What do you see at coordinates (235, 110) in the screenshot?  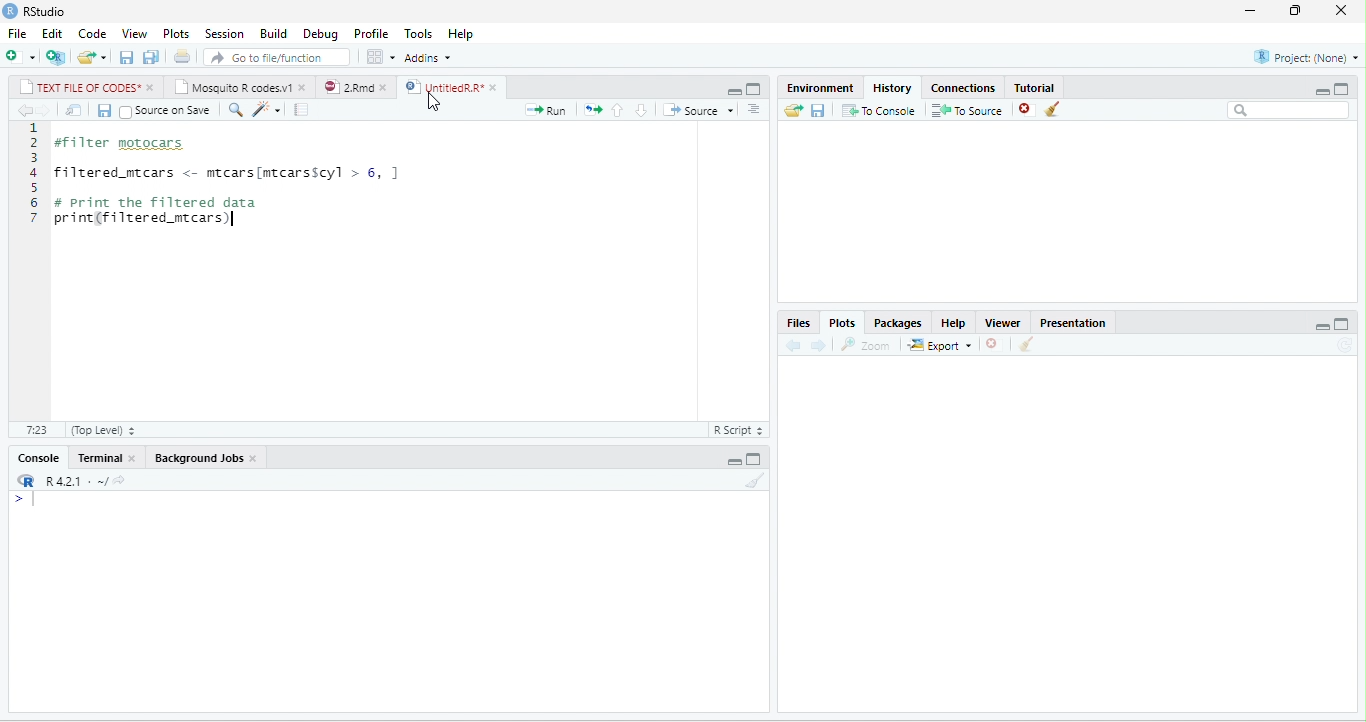 I see `search` at bounding box center [235, 110].